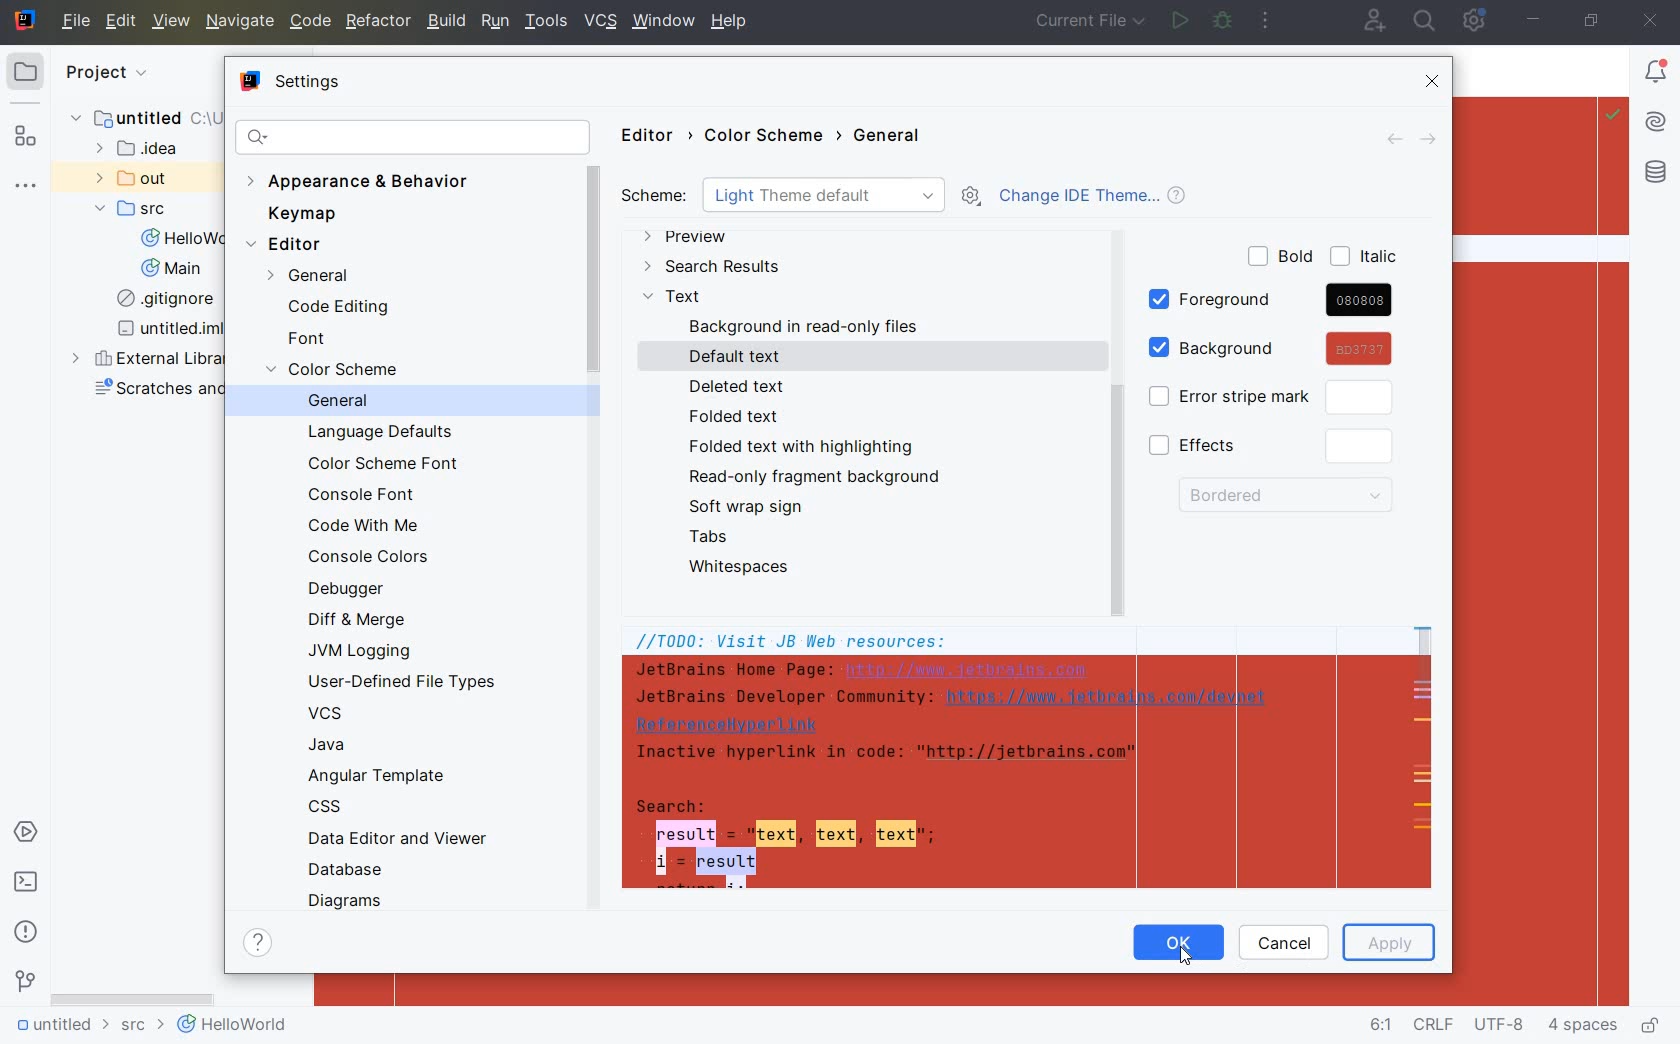 The image size is (1680, 1044). I want to click on out, so click(131, 178).